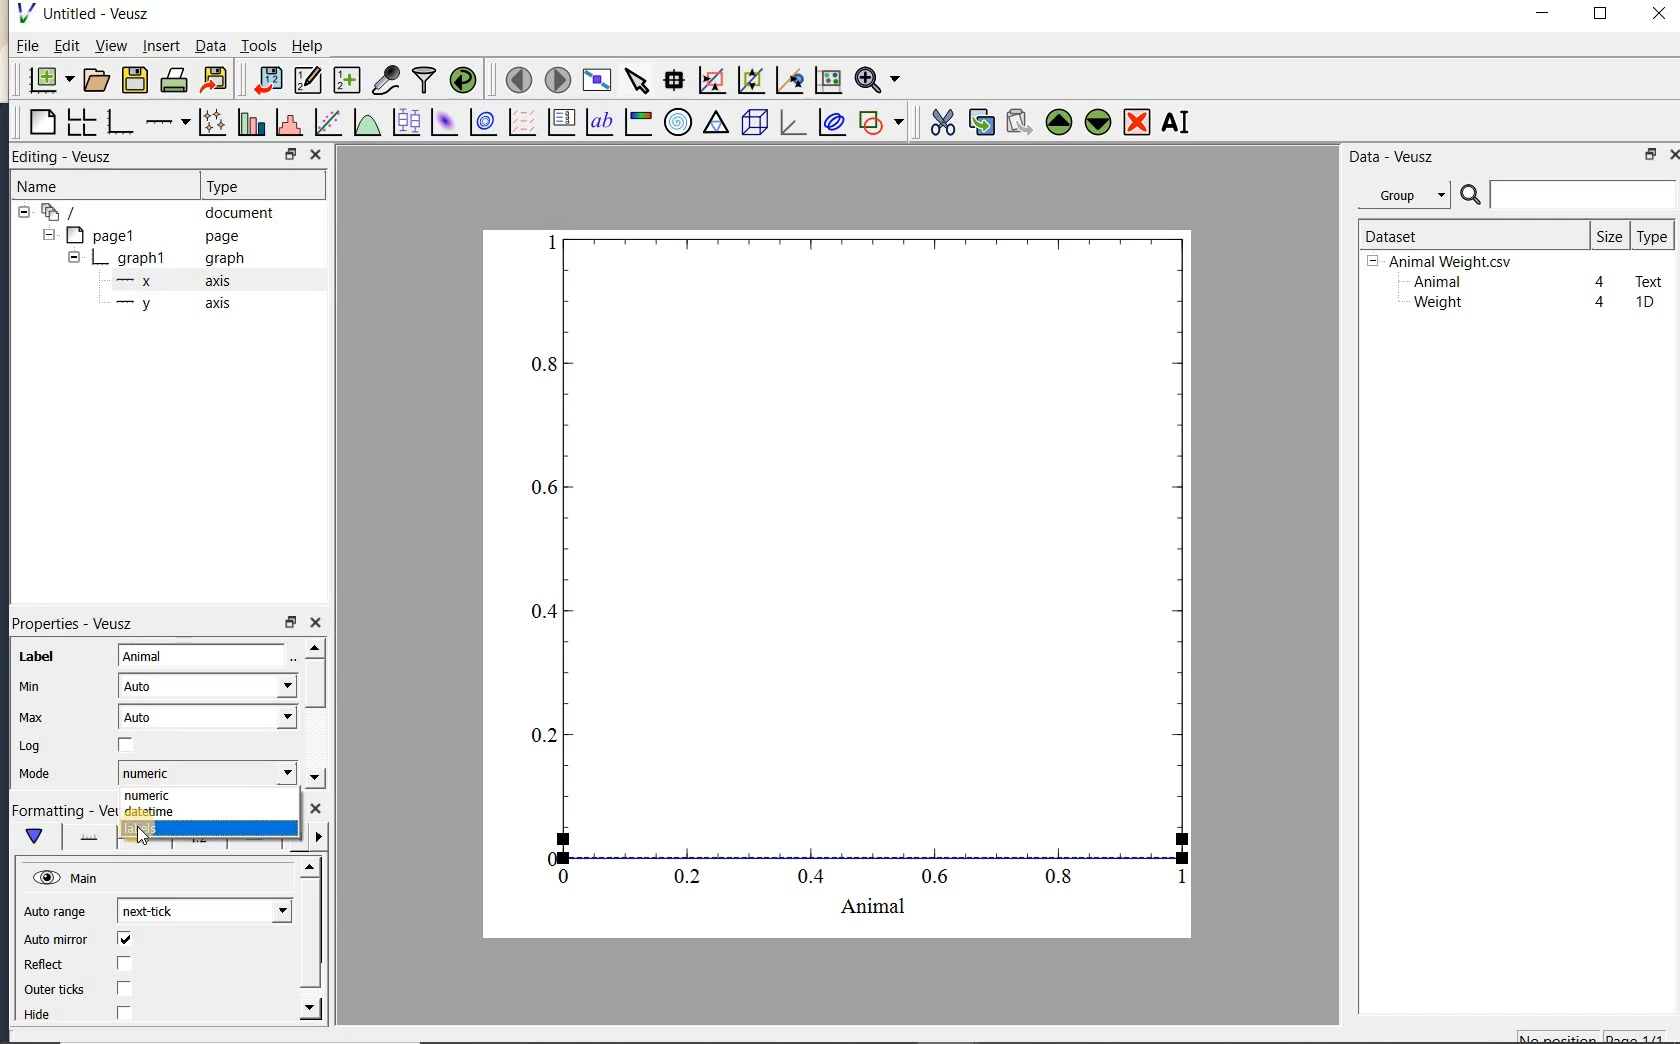 The width and height of the screenshot is (1680, 1044). Describe the element at coordinates (33, 836) in the screenshot. I see `main formatting` at that location.